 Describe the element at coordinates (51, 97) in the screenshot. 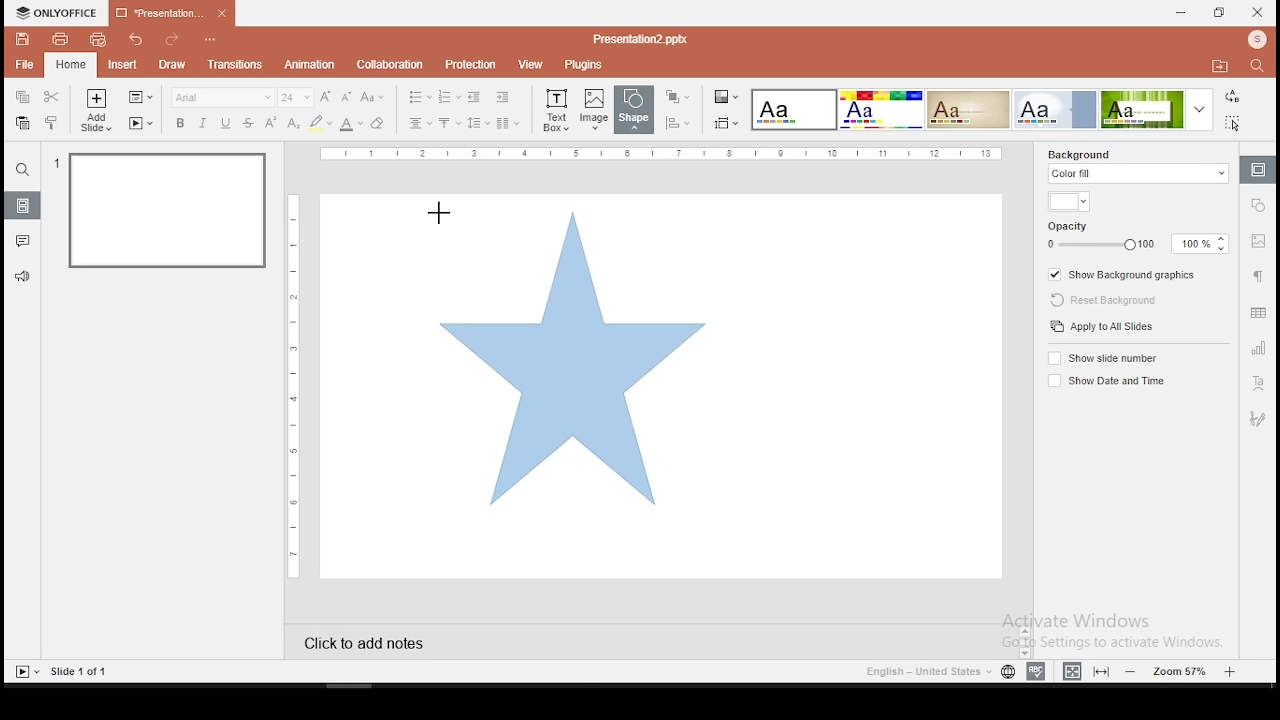

I see `cut` at that location.